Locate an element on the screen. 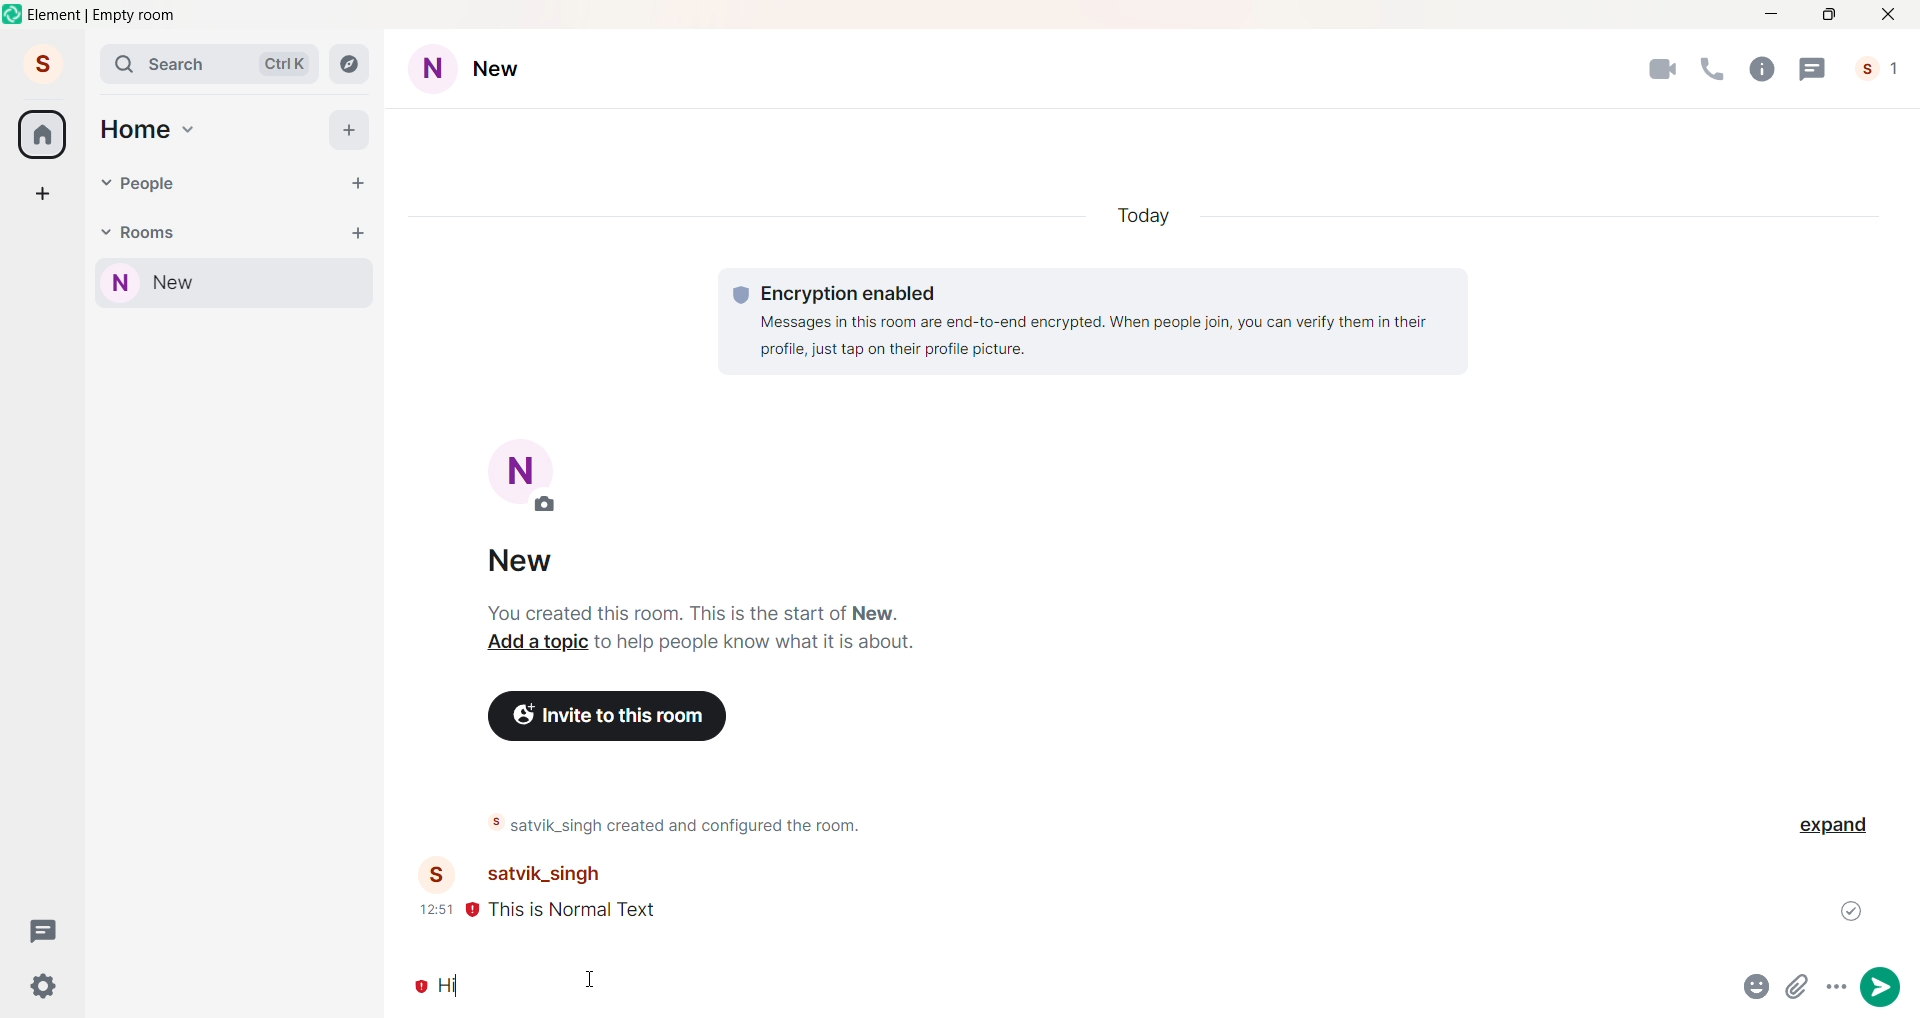 Image resolution: width=1920 pixels, height=1018 pixels. Room Drop down is located at coordinates (105, 233).